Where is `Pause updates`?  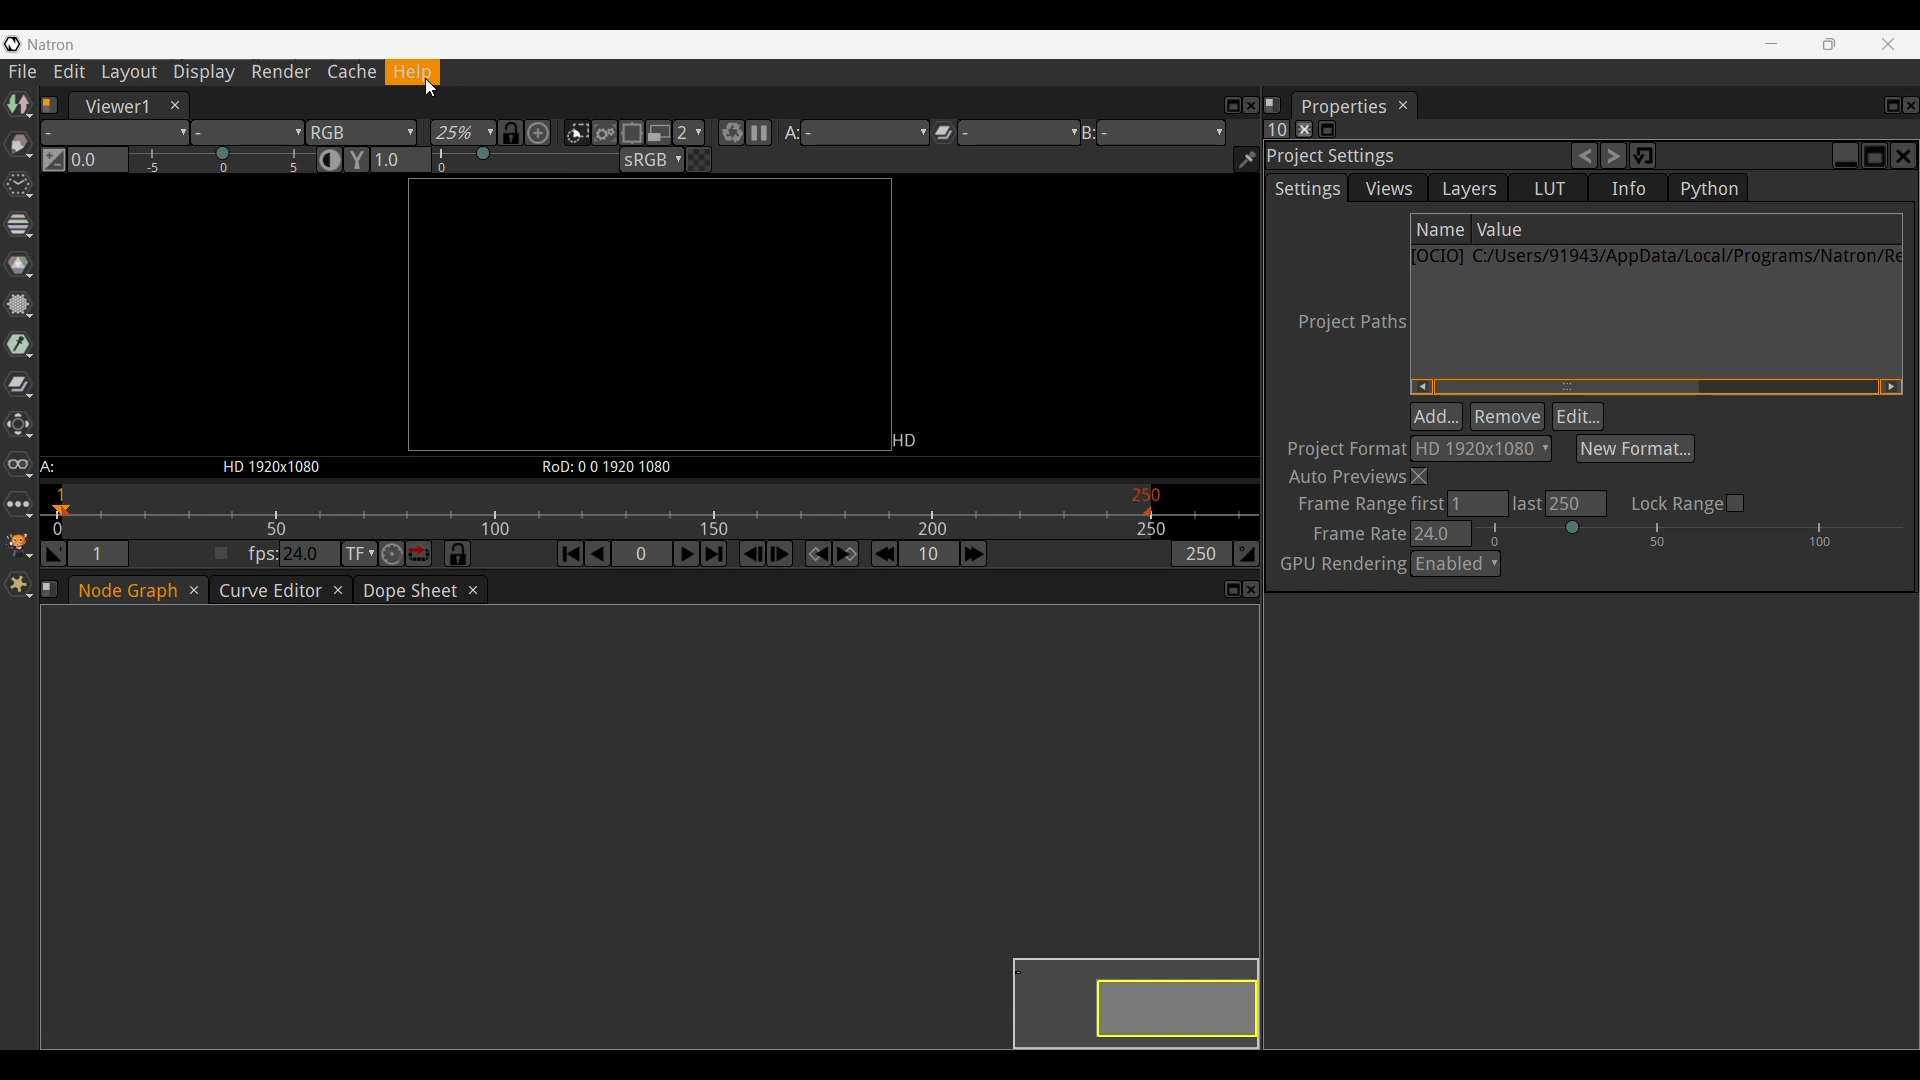 Pause updates is located at coordinates (758, 133).